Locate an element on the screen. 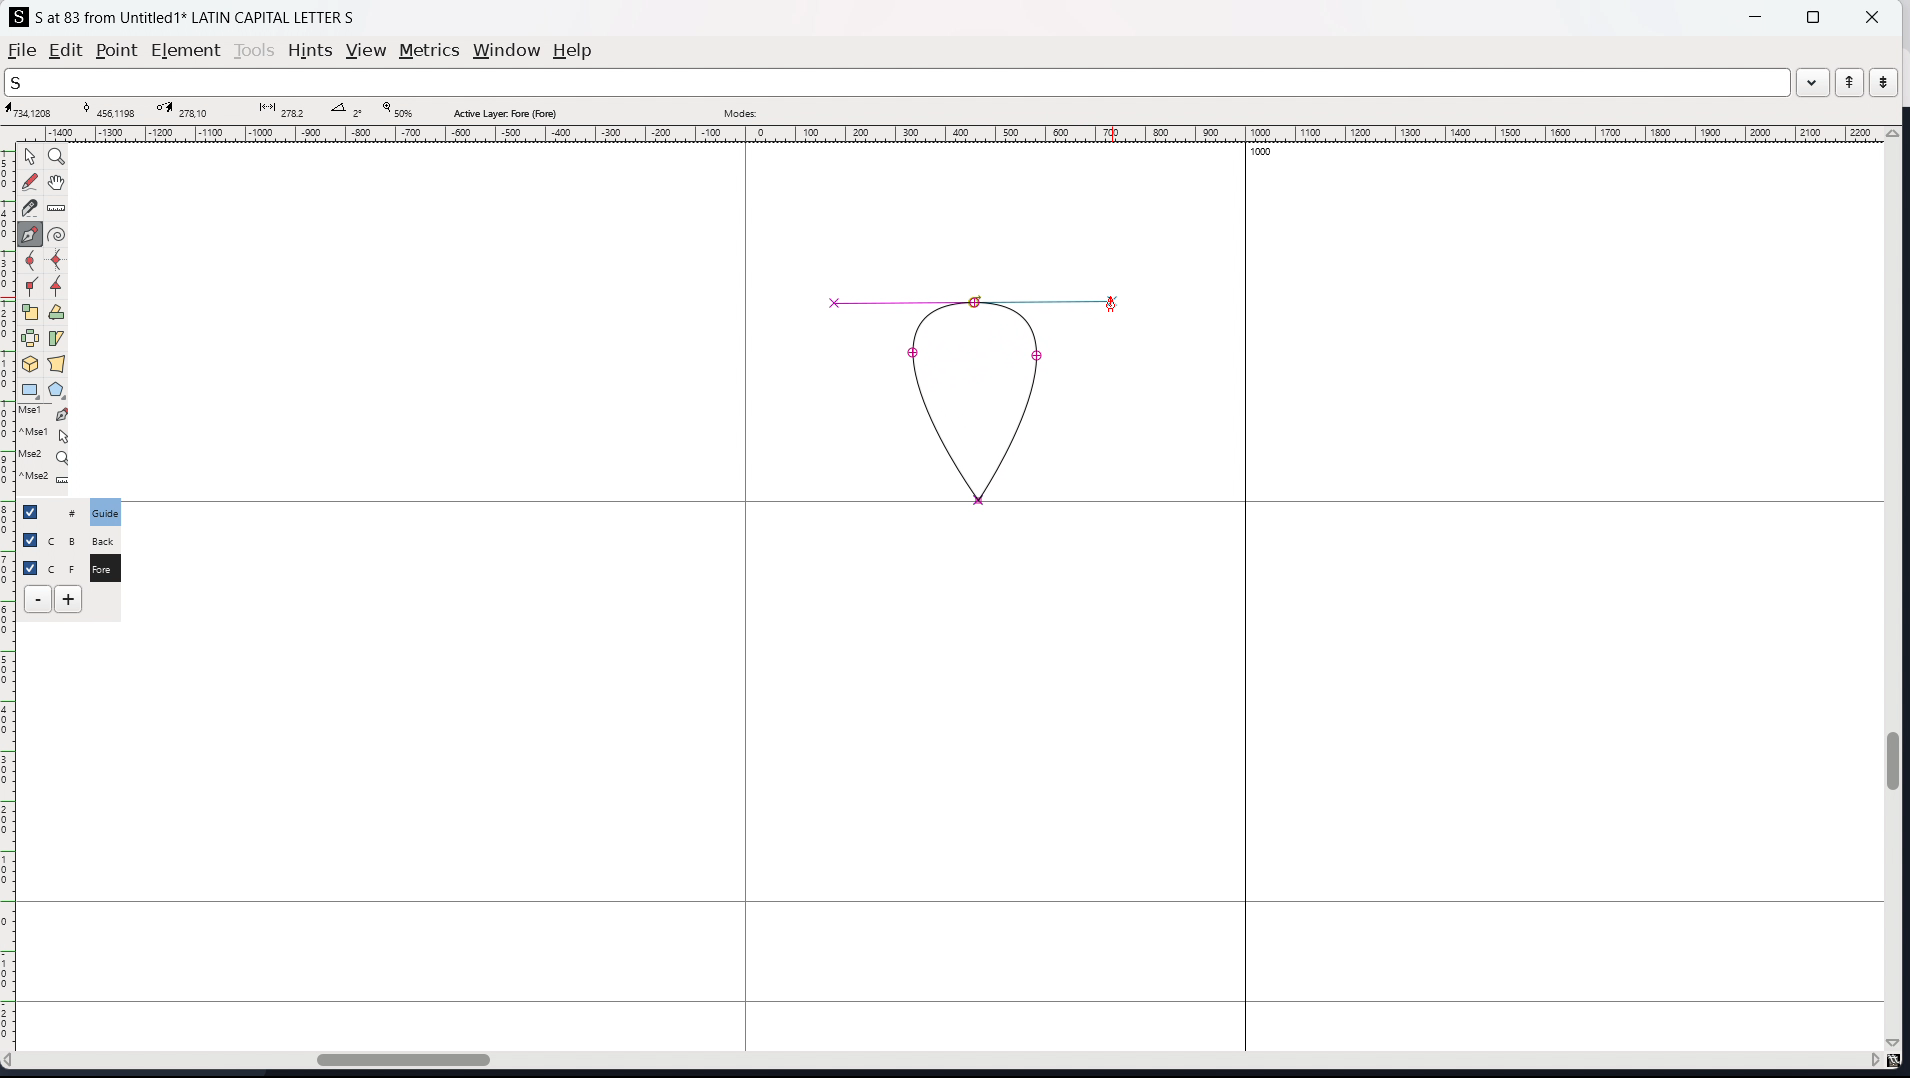 The image size is (1910, 1078). delete layer is located at coordinates (38, 600).